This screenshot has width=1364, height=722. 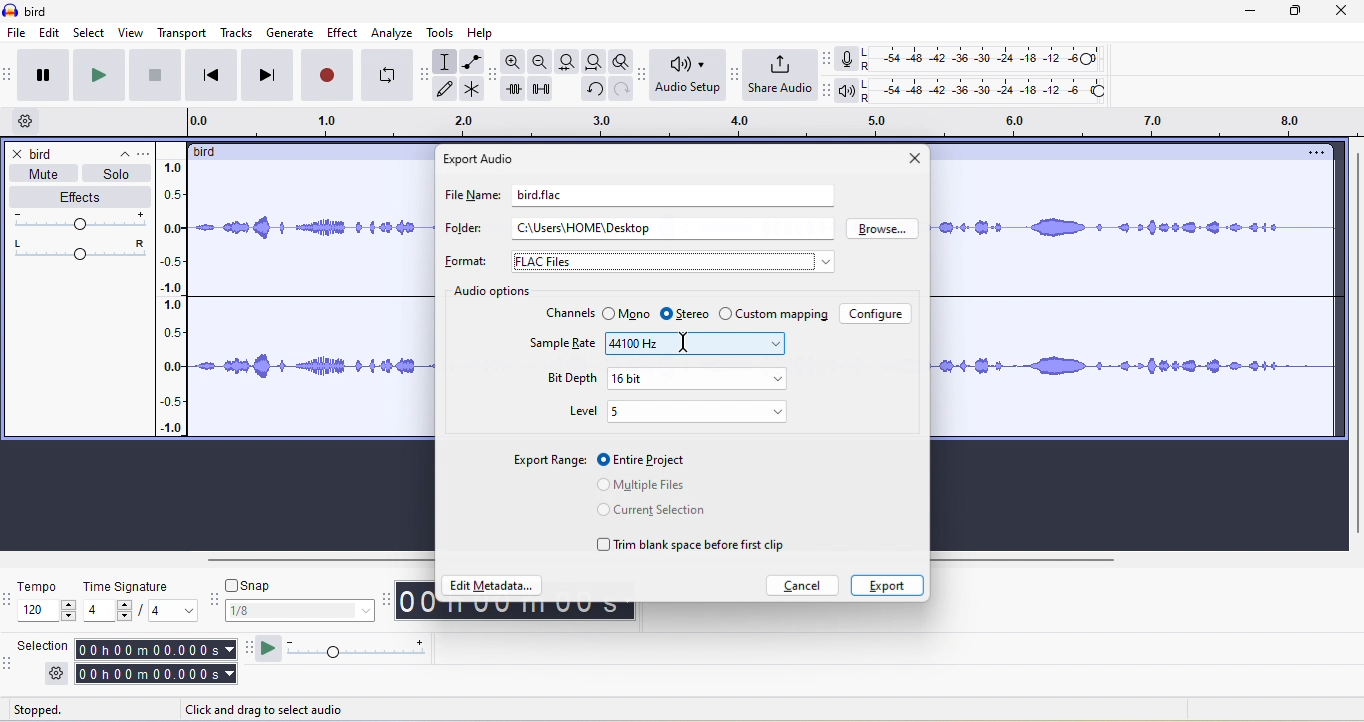 I want to click on trim blank space before first clip, so click(x=694, y=545).